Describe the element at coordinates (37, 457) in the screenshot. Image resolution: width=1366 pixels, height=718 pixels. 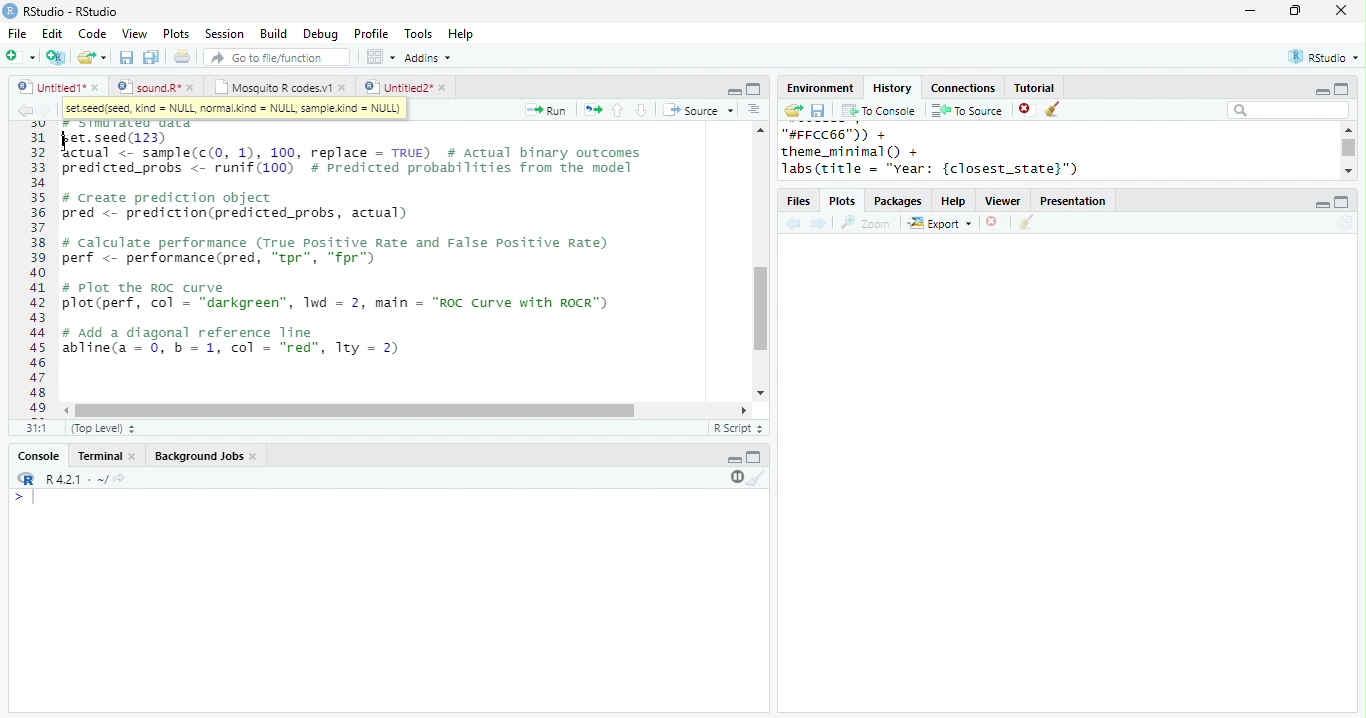
I see `console` at that location.